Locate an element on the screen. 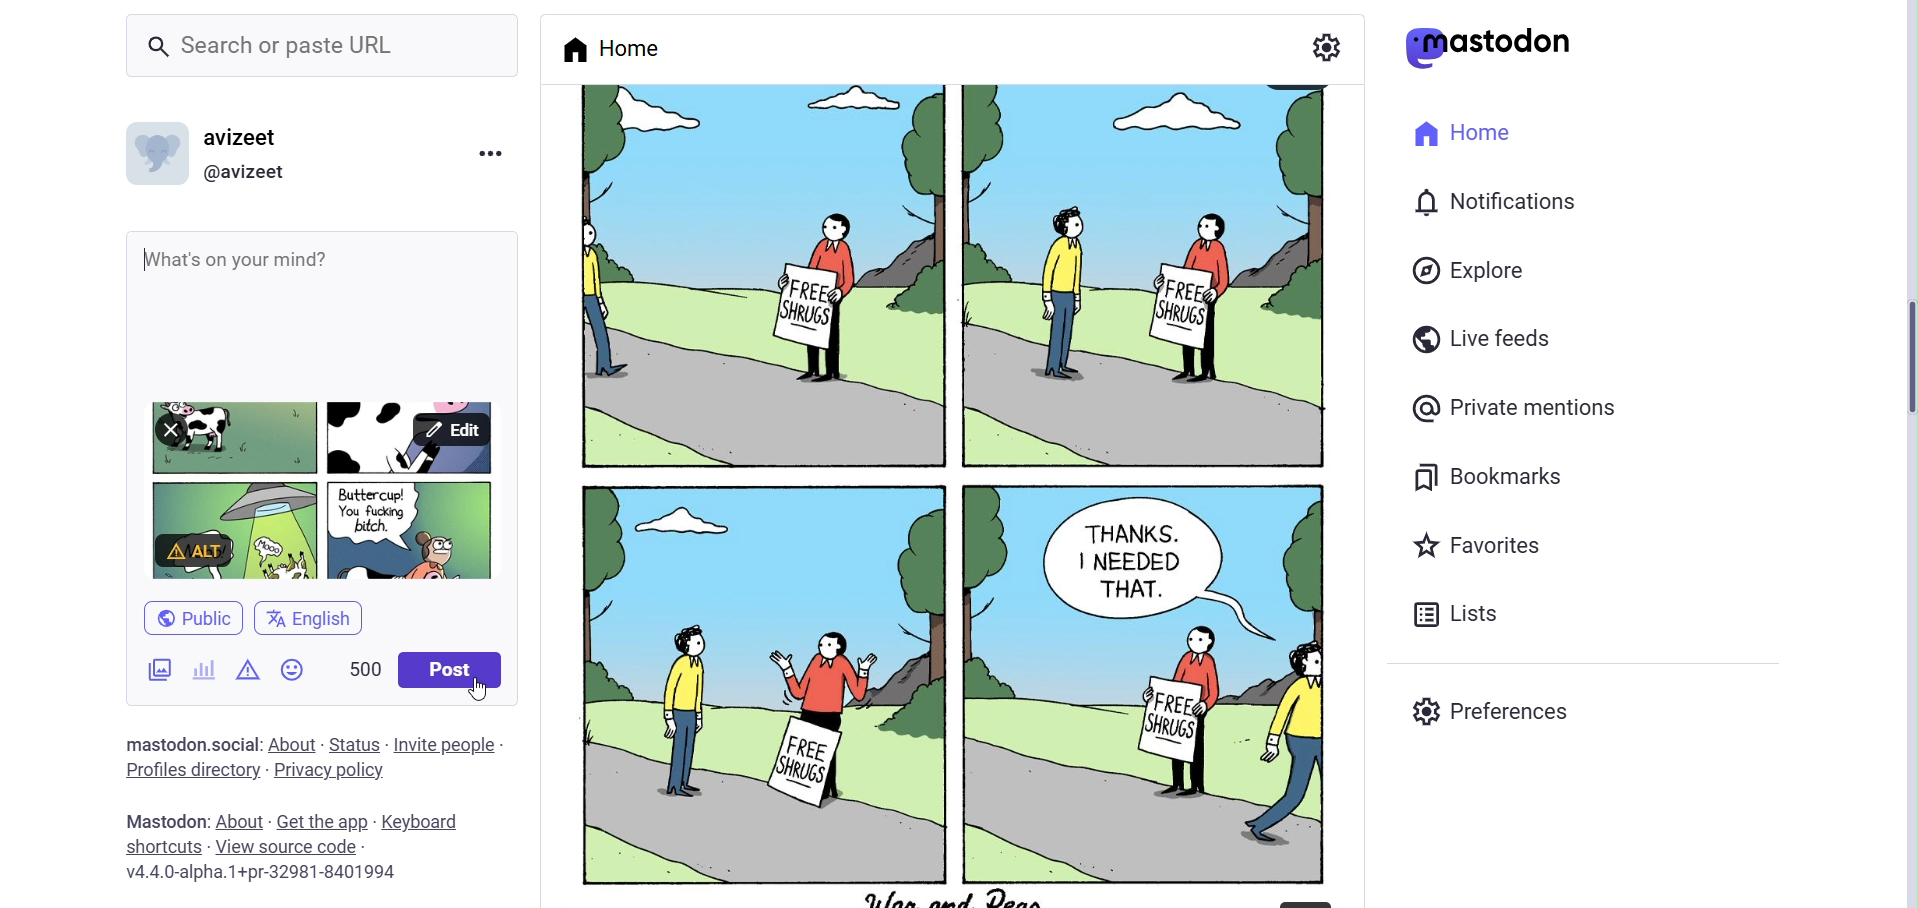 The height and width of the screenshot is (908, 1918). Edit is located at coordinates (451, 426).